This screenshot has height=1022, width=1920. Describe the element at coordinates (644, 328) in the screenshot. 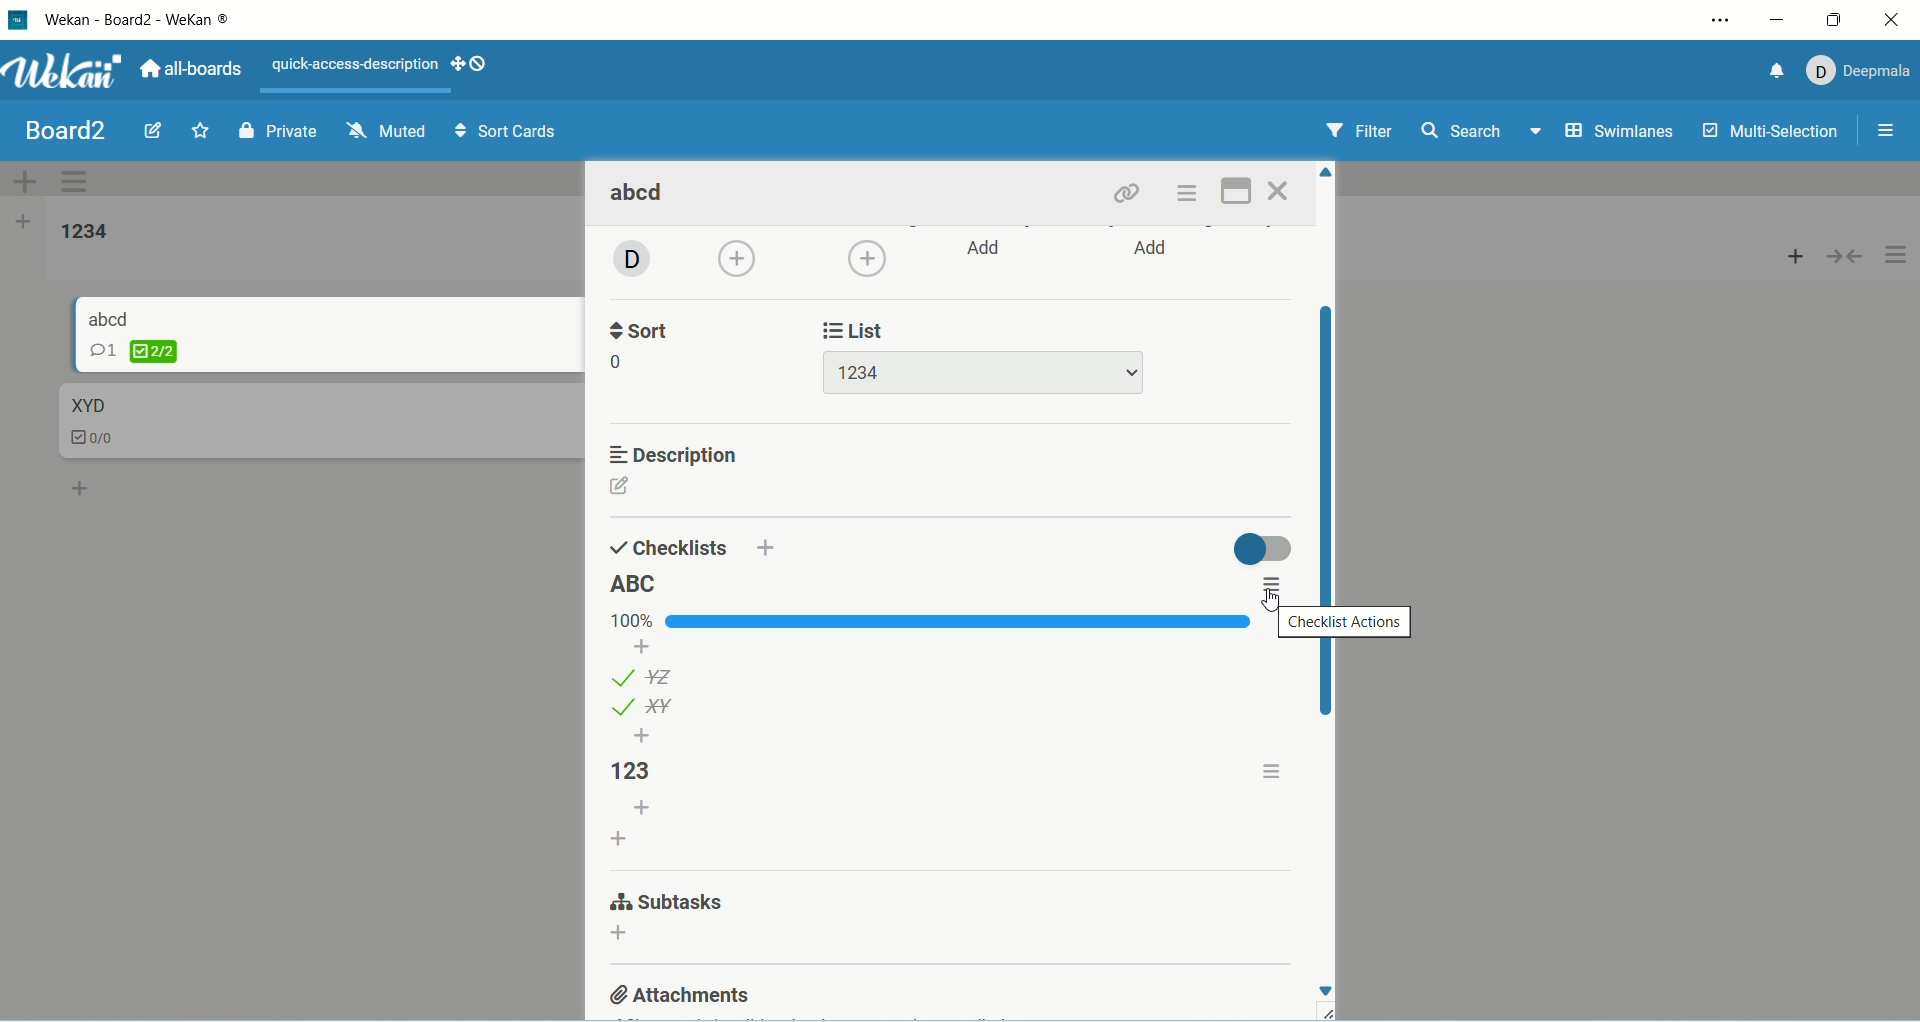

I see `sort` at that location.